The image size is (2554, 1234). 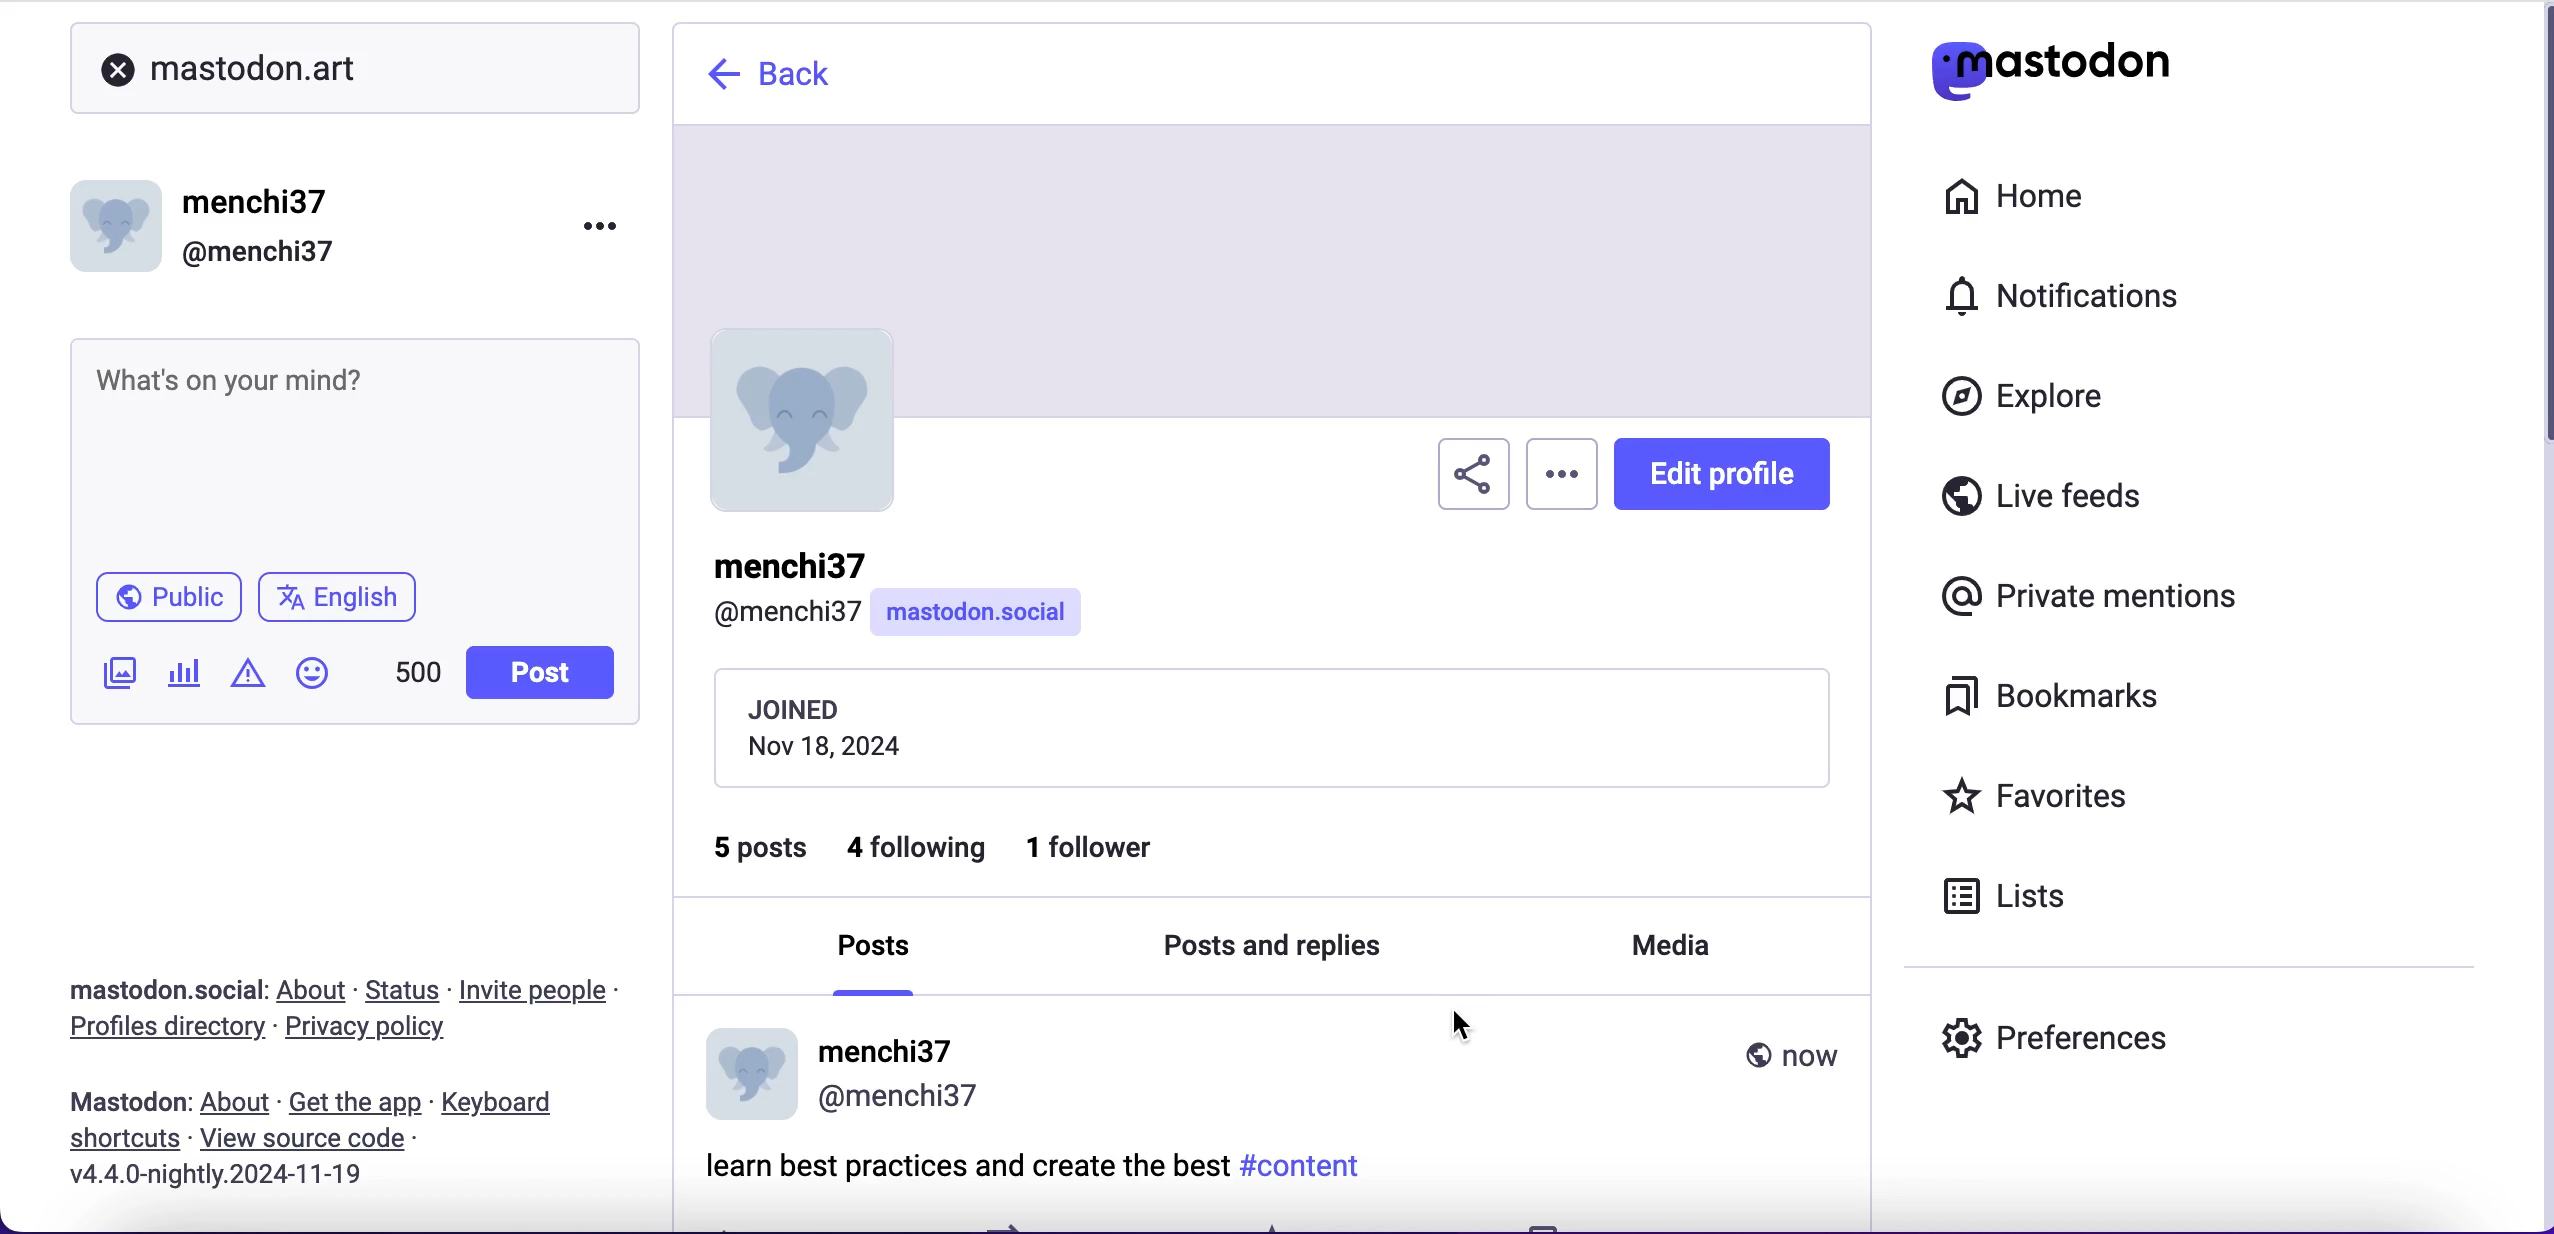 What do you see at coordinates (903, 1070) in the screenshot?
I see `menchi37` at bounding box center [903, 1070].